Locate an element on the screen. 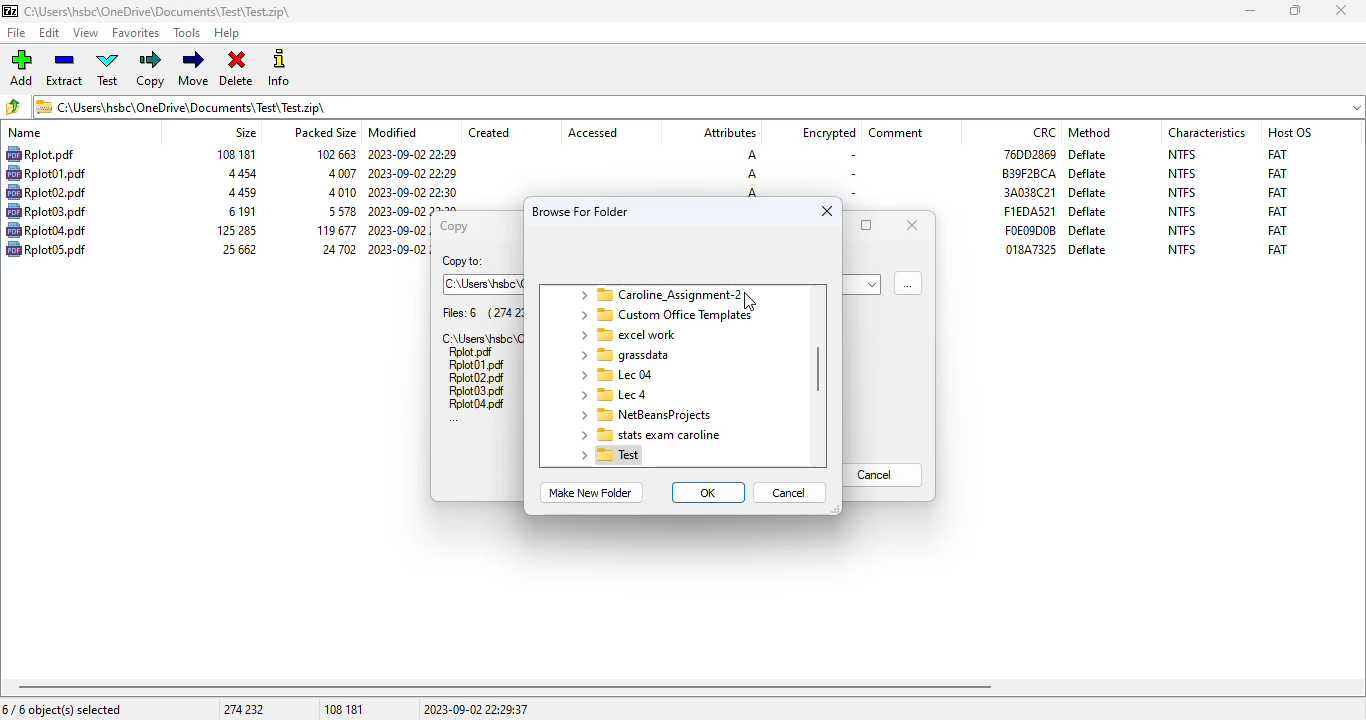 The height and width of the screenshot is (720, 1366). - is located at coordinates (850, 156).